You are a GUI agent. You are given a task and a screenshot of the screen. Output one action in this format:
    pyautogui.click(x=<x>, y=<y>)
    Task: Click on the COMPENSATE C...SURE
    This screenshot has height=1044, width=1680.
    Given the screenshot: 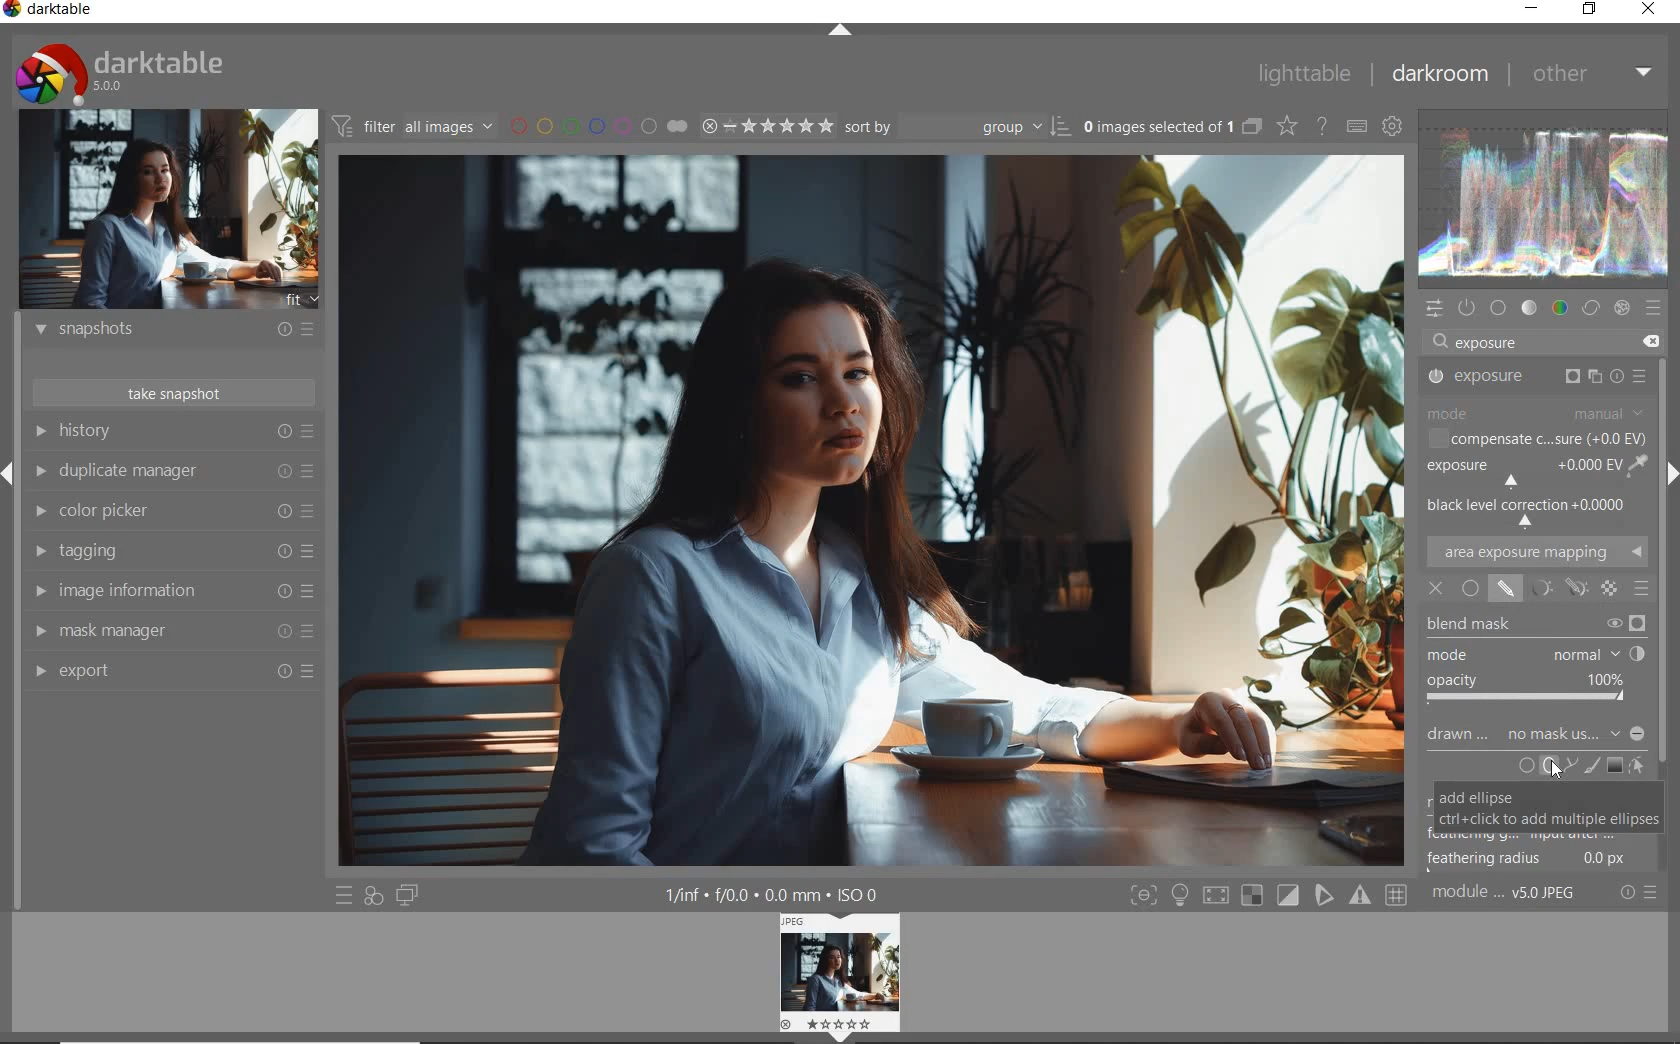 What is the action you would take?
    pyautogui.click(x=1538, y=439)
    